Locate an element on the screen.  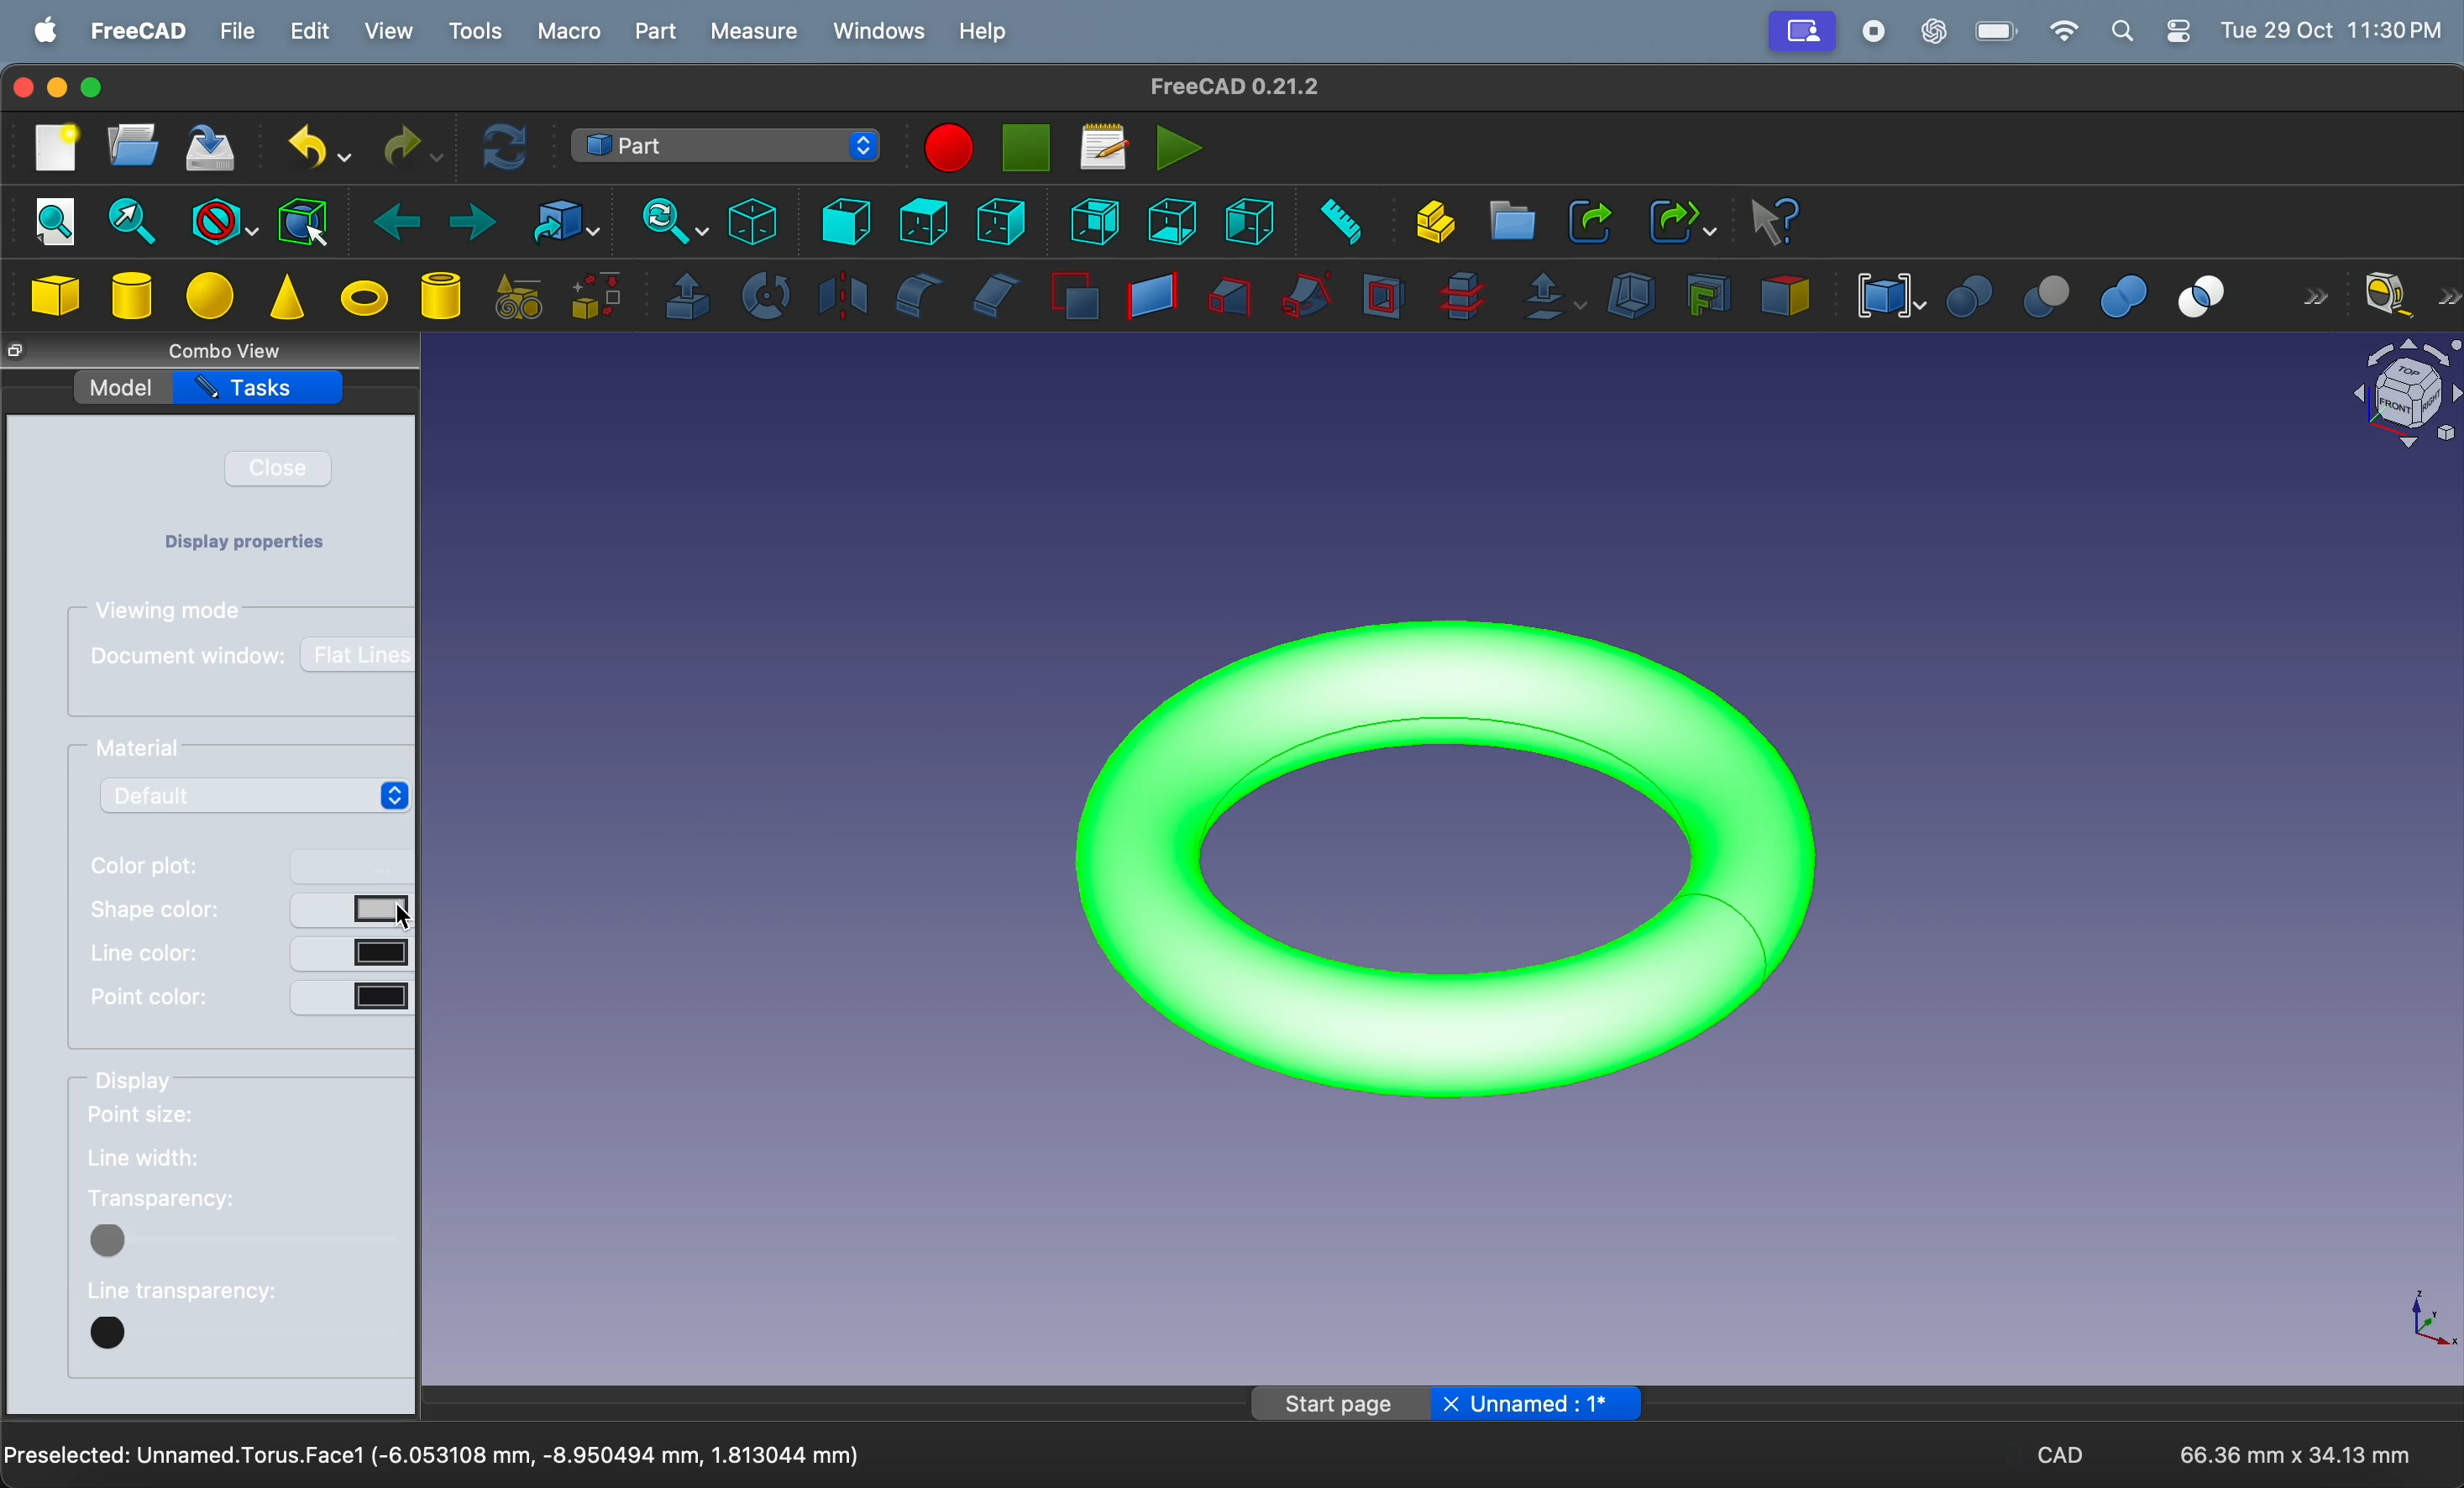
free cad is located at coordinates (139, 33).